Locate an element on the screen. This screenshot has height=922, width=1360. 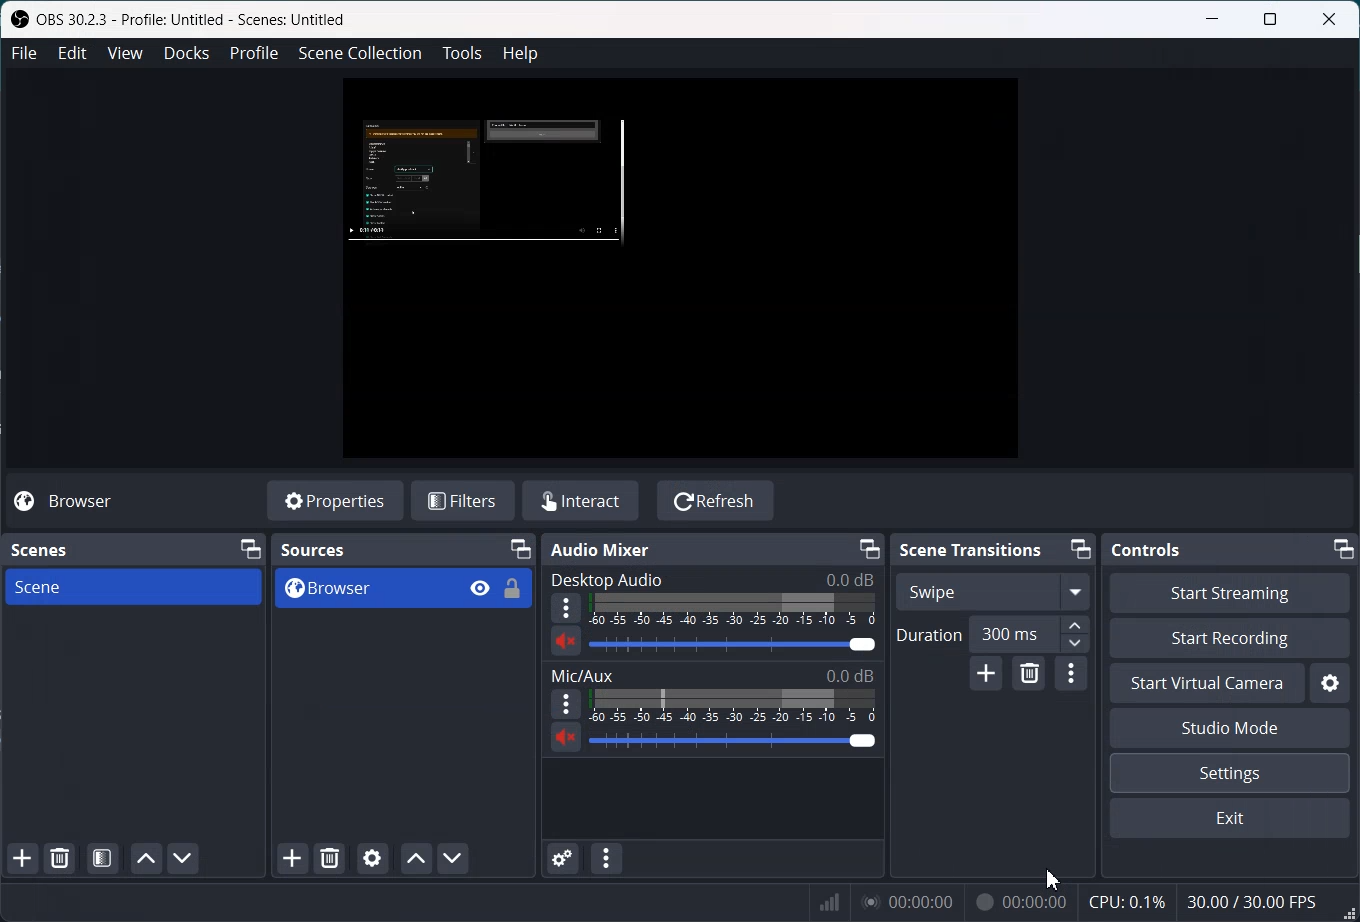
Audio mixer menu is located at coordinates (608, 858).